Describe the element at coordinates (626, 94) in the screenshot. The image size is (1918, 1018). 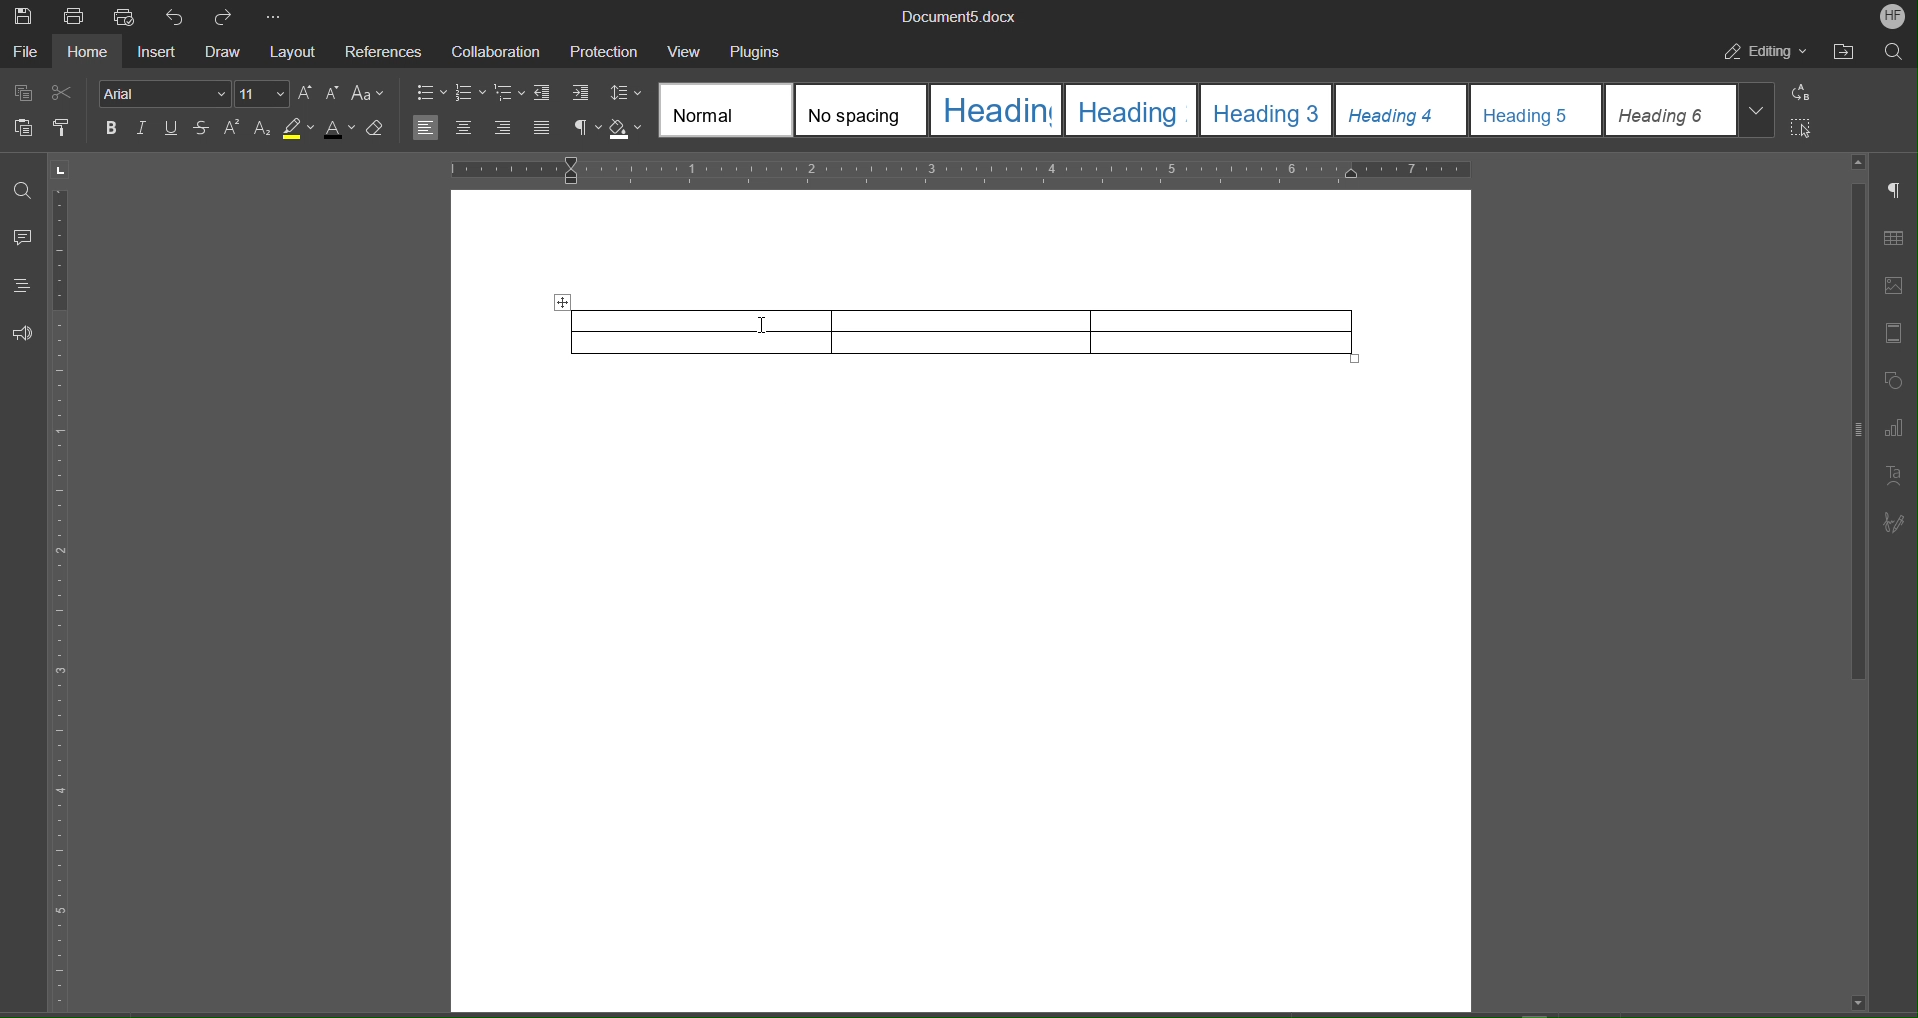
I see `Line Spacing` at that location.